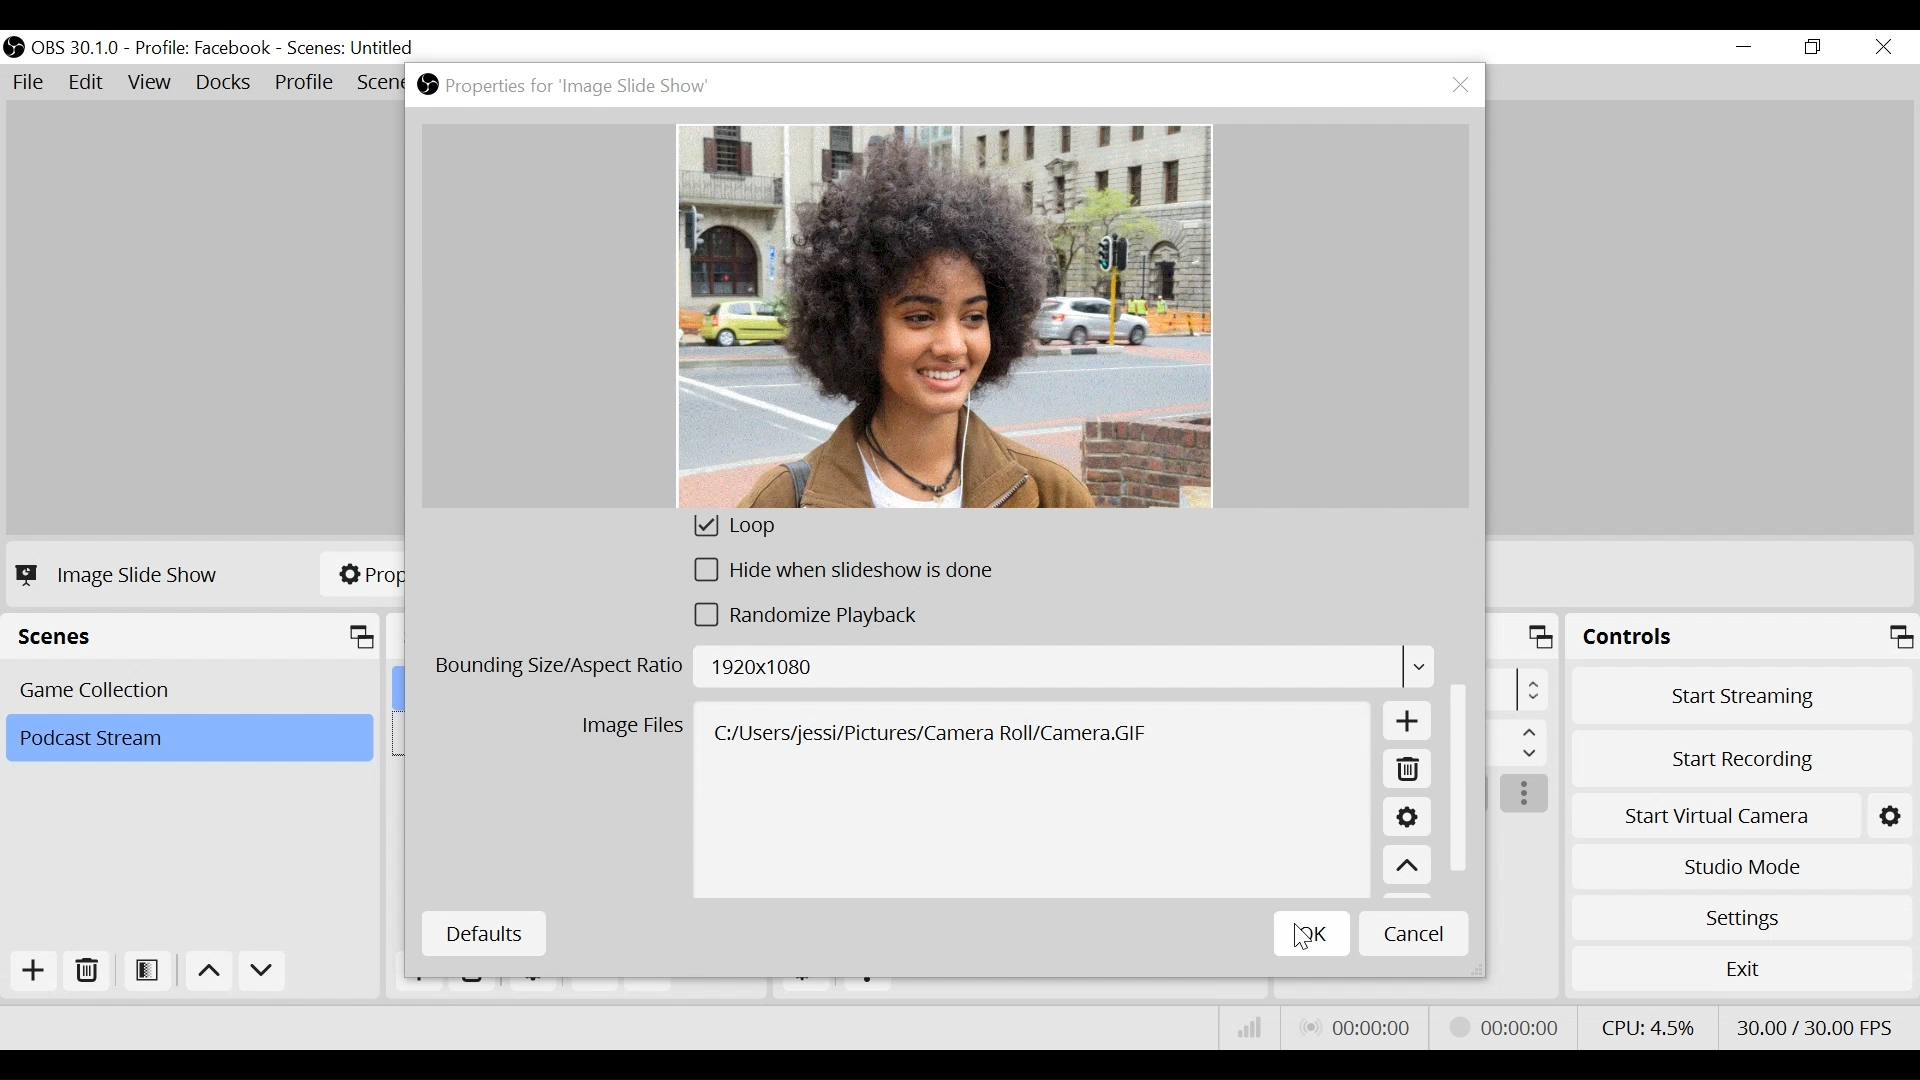 The width and height of the screenshot is (1920, 1080). Describe the element at coordinates (1744, 753) in the screenshot. I see `Start Recording` at that location.